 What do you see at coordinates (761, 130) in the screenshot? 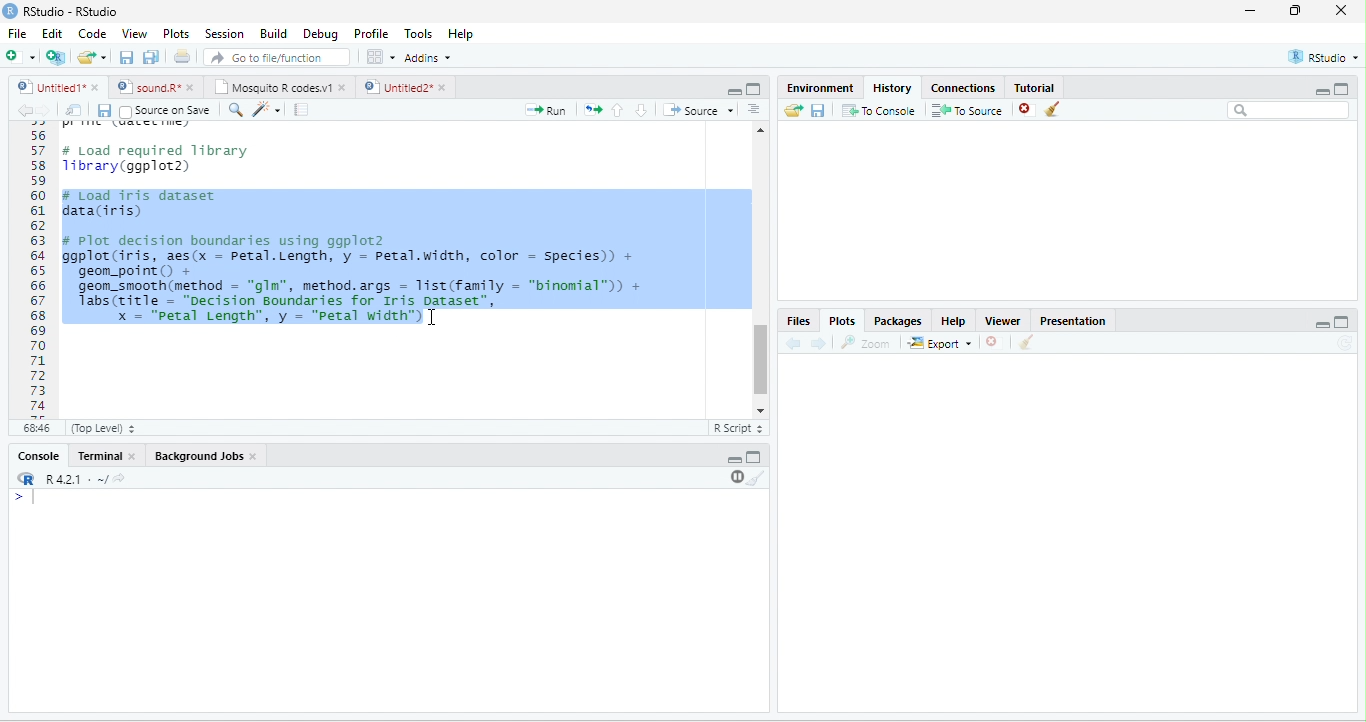
I see `scroll up` at bounding box center [761, 130].